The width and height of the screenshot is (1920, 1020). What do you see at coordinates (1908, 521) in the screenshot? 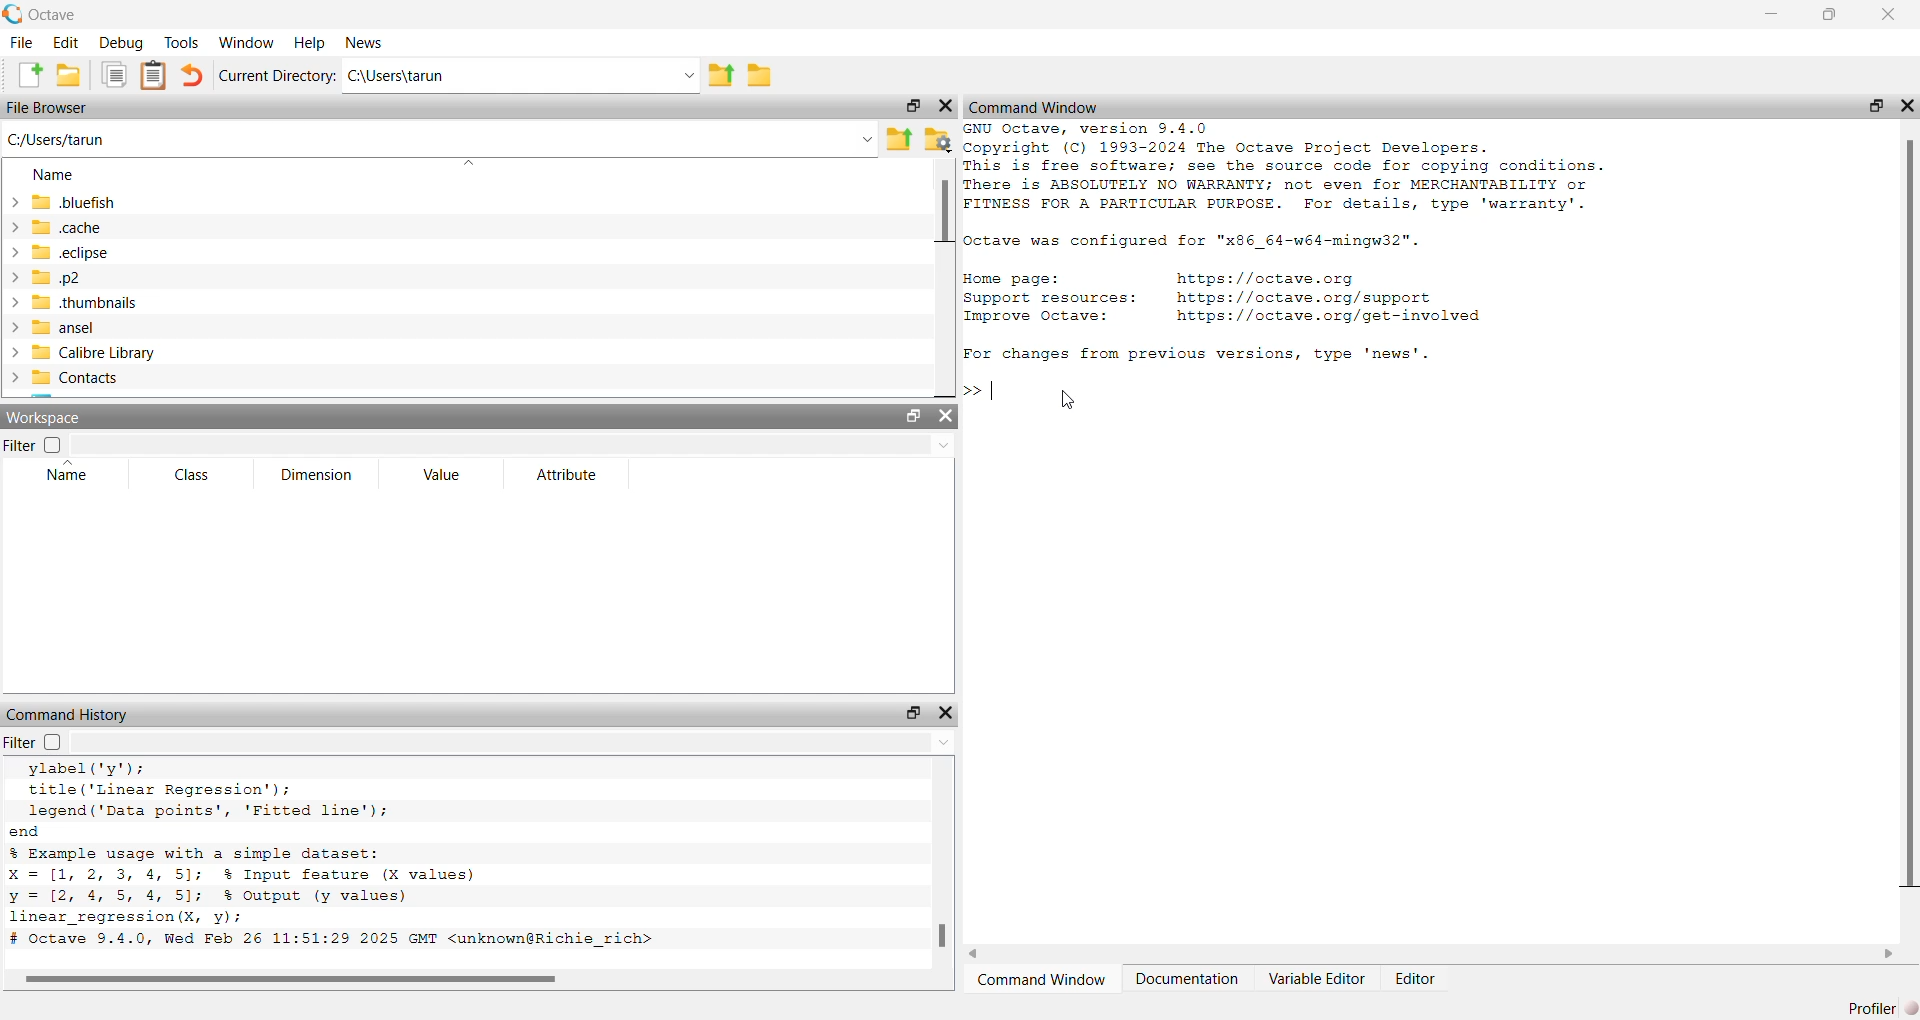
I see `scrollbar` at bounding box center [1908, 521].